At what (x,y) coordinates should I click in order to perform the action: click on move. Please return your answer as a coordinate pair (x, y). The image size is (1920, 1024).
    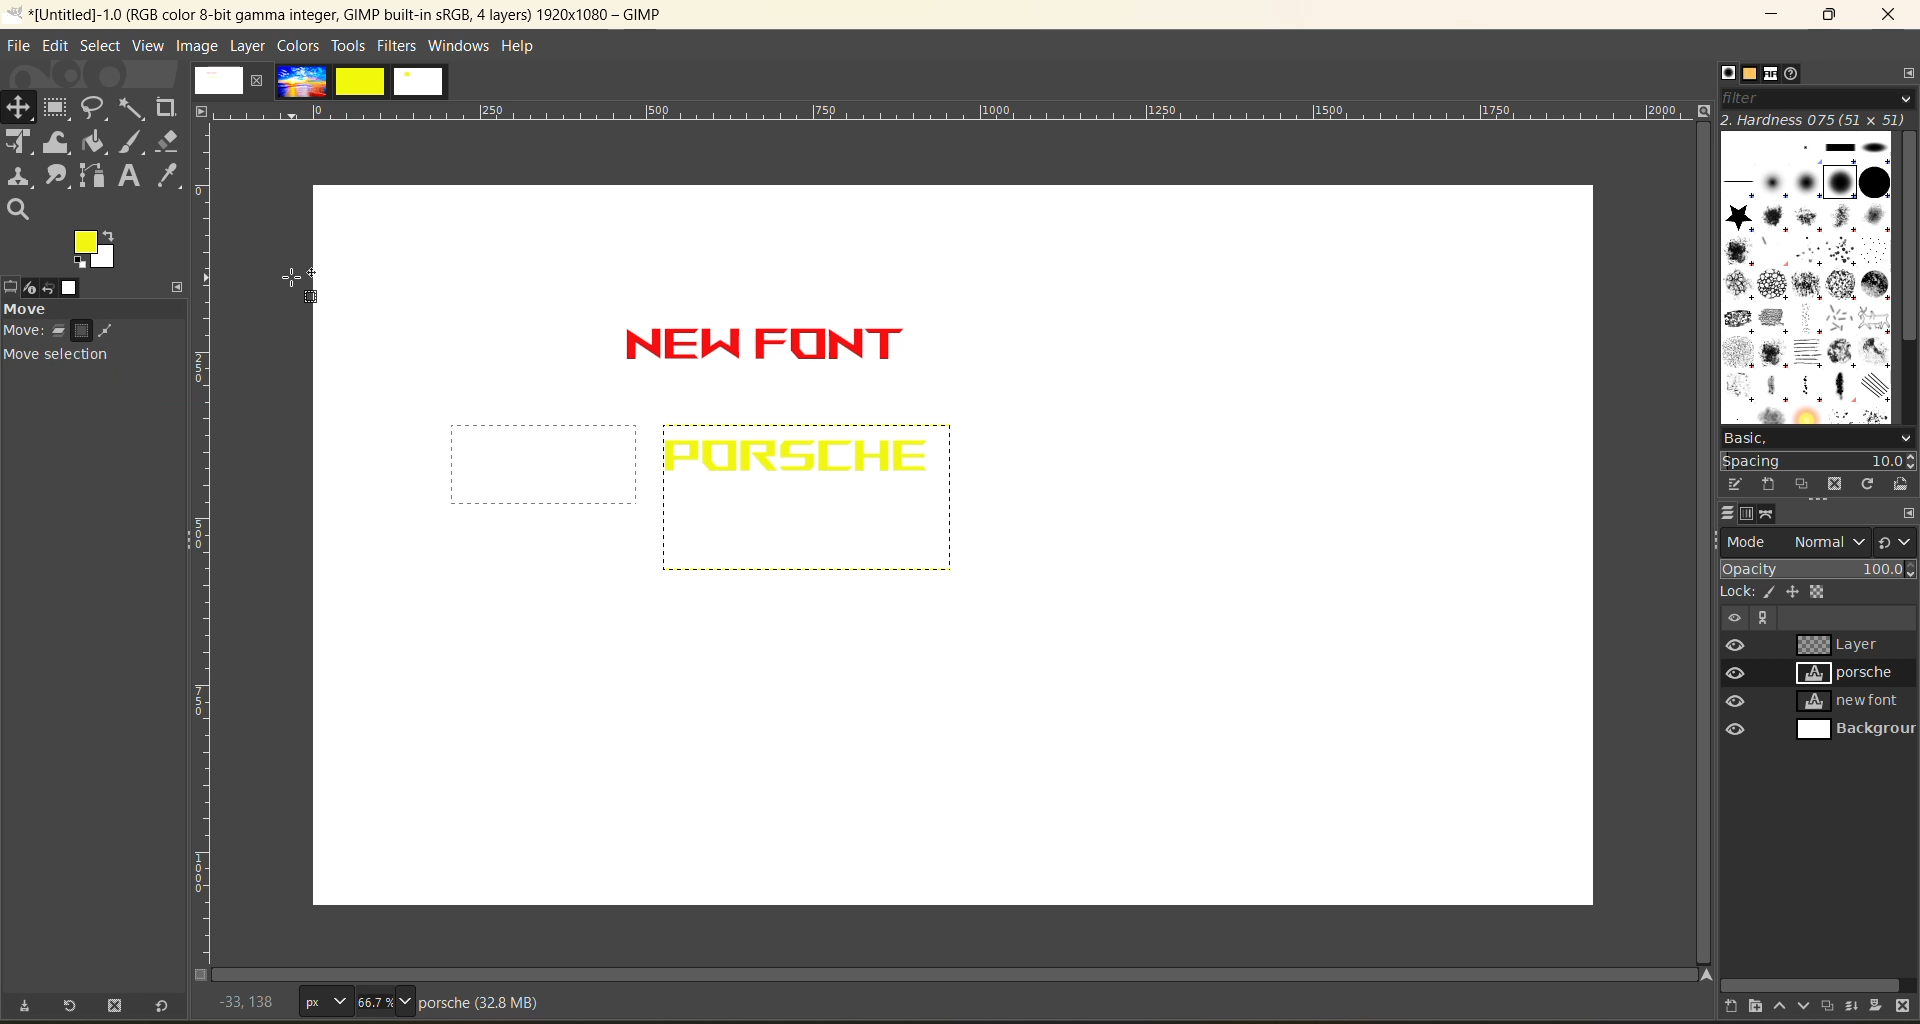
    Looking at the image, I should click on (90, 339).